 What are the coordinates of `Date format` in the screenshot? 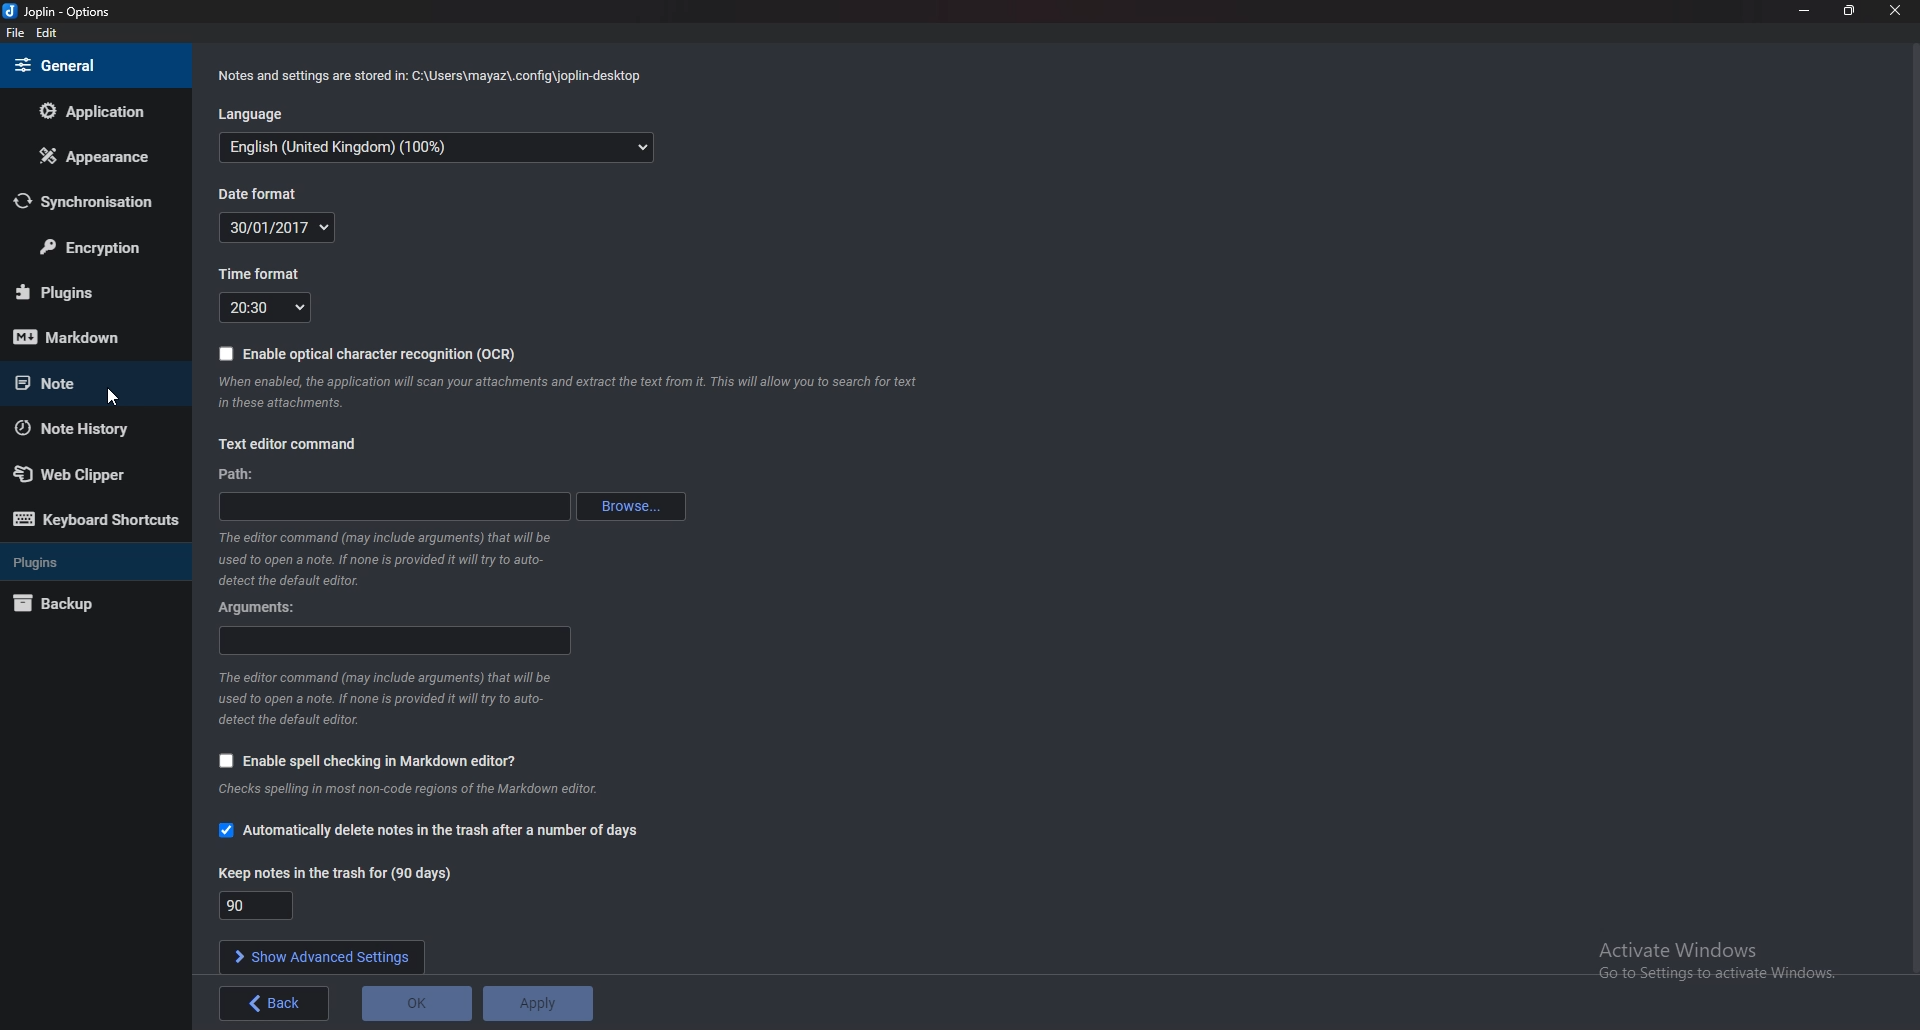 It's located at (286, 228).